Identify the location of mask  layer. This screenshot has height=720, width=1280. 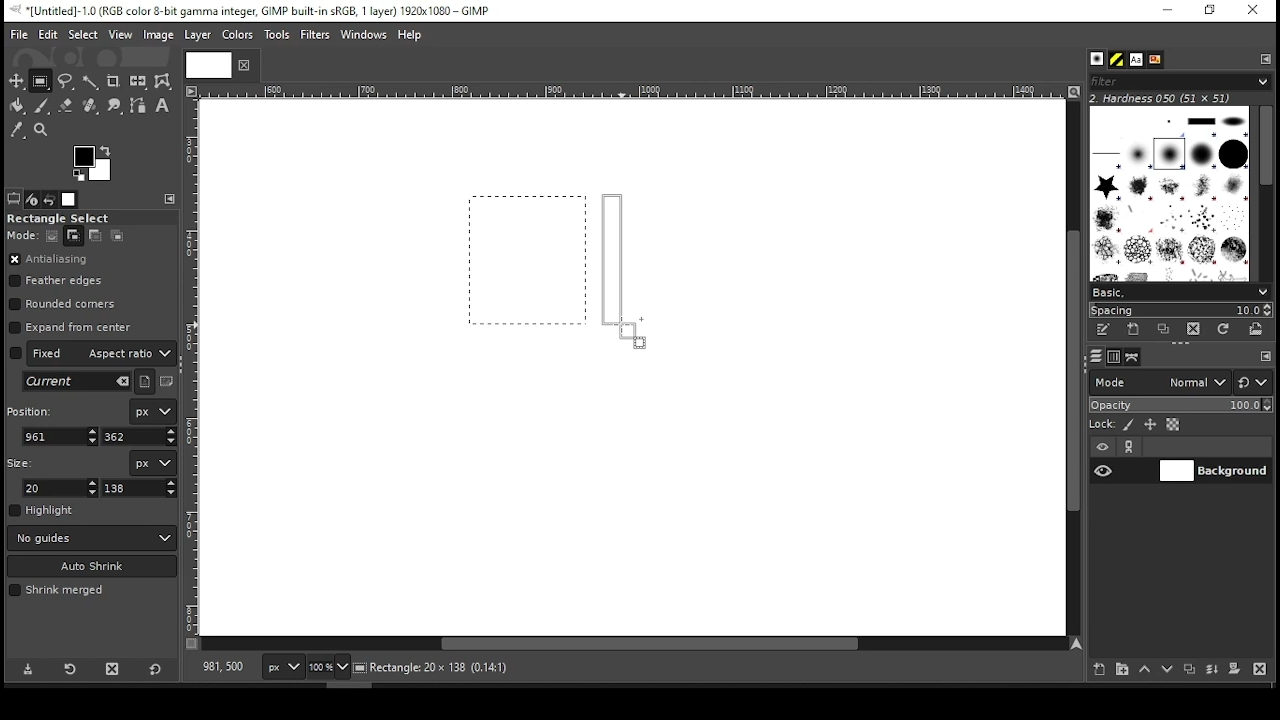
(1234, 670).